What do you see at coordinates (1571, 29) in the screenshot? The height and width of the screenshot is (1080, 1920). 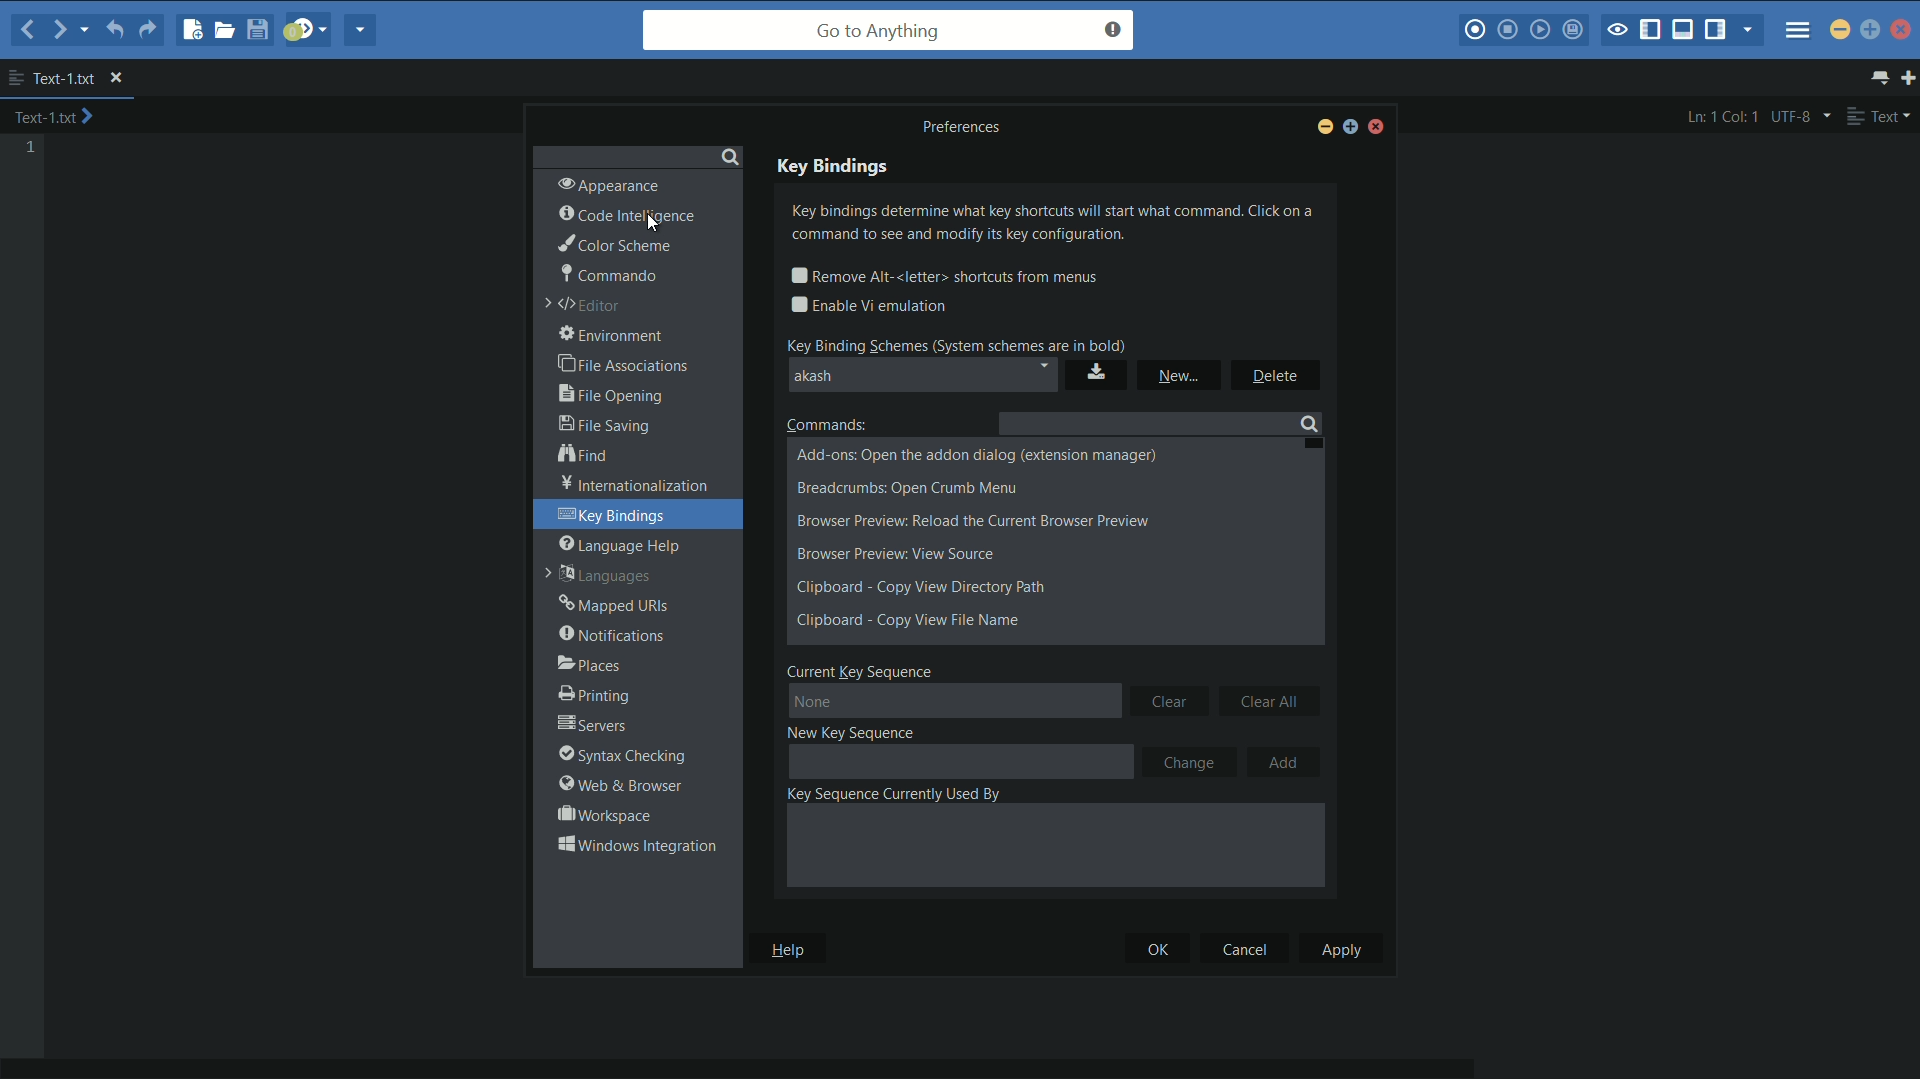 I see `save macro to toolbox` at bounding box center [1571, 29].